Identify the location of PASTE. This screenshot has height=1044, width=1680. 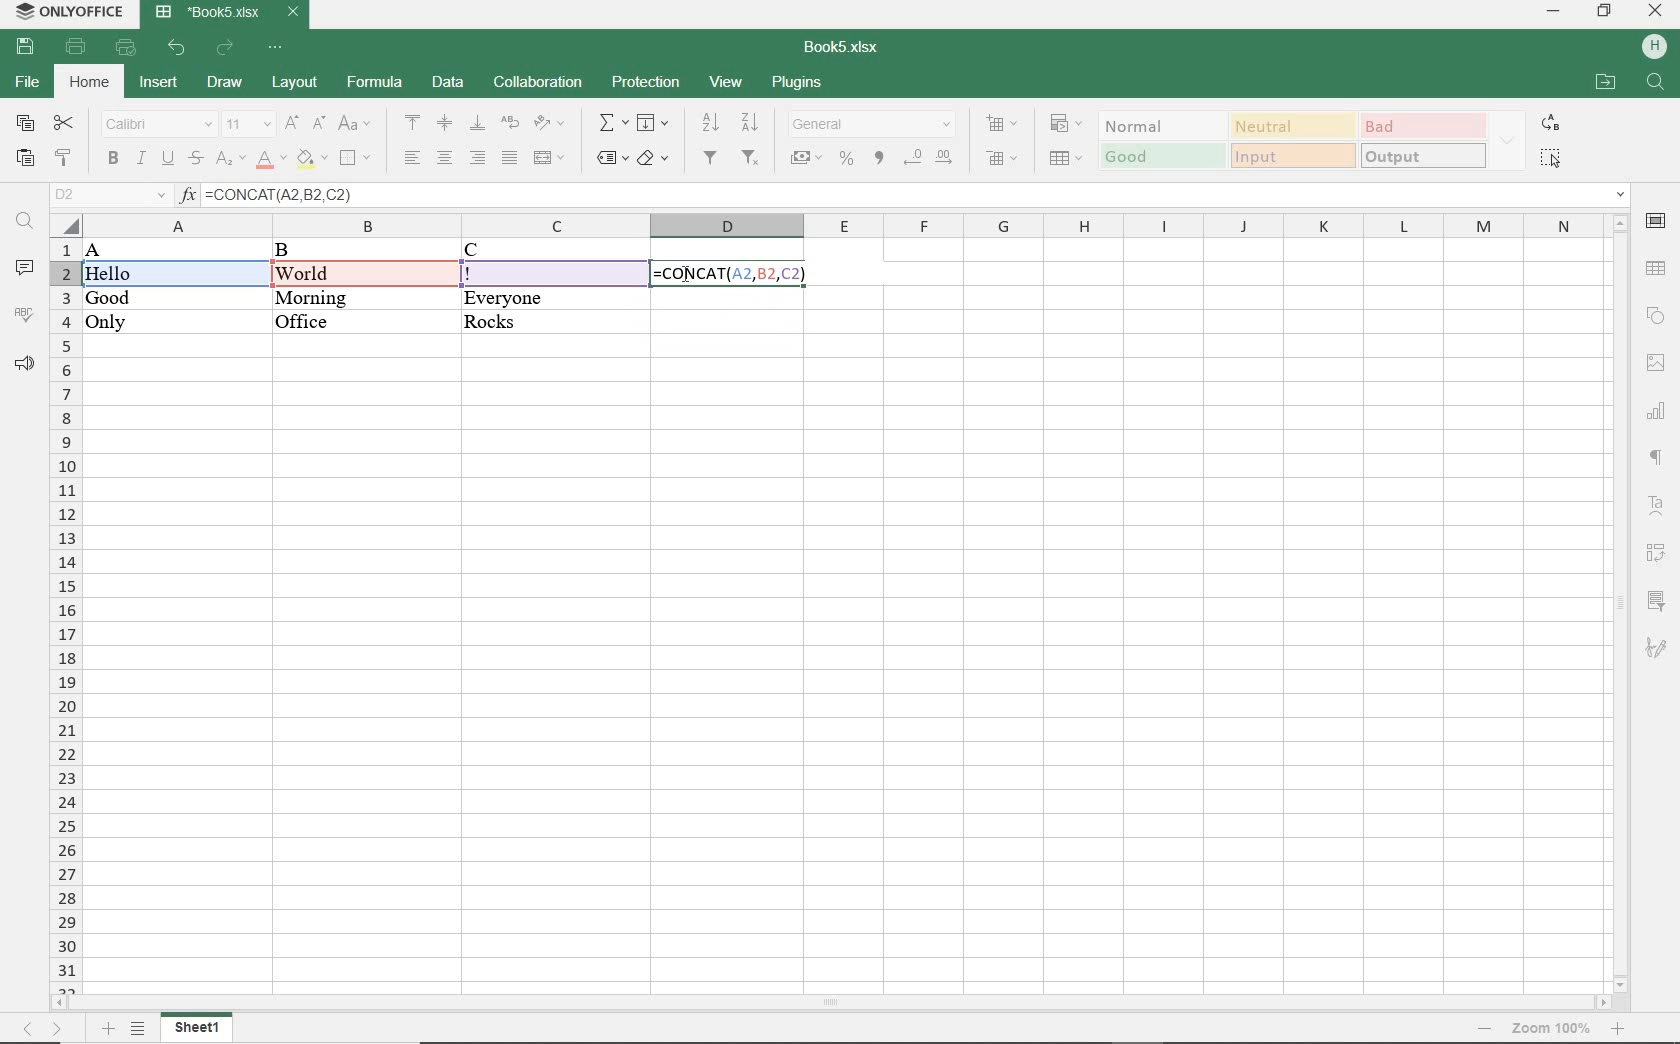
(24, 157).